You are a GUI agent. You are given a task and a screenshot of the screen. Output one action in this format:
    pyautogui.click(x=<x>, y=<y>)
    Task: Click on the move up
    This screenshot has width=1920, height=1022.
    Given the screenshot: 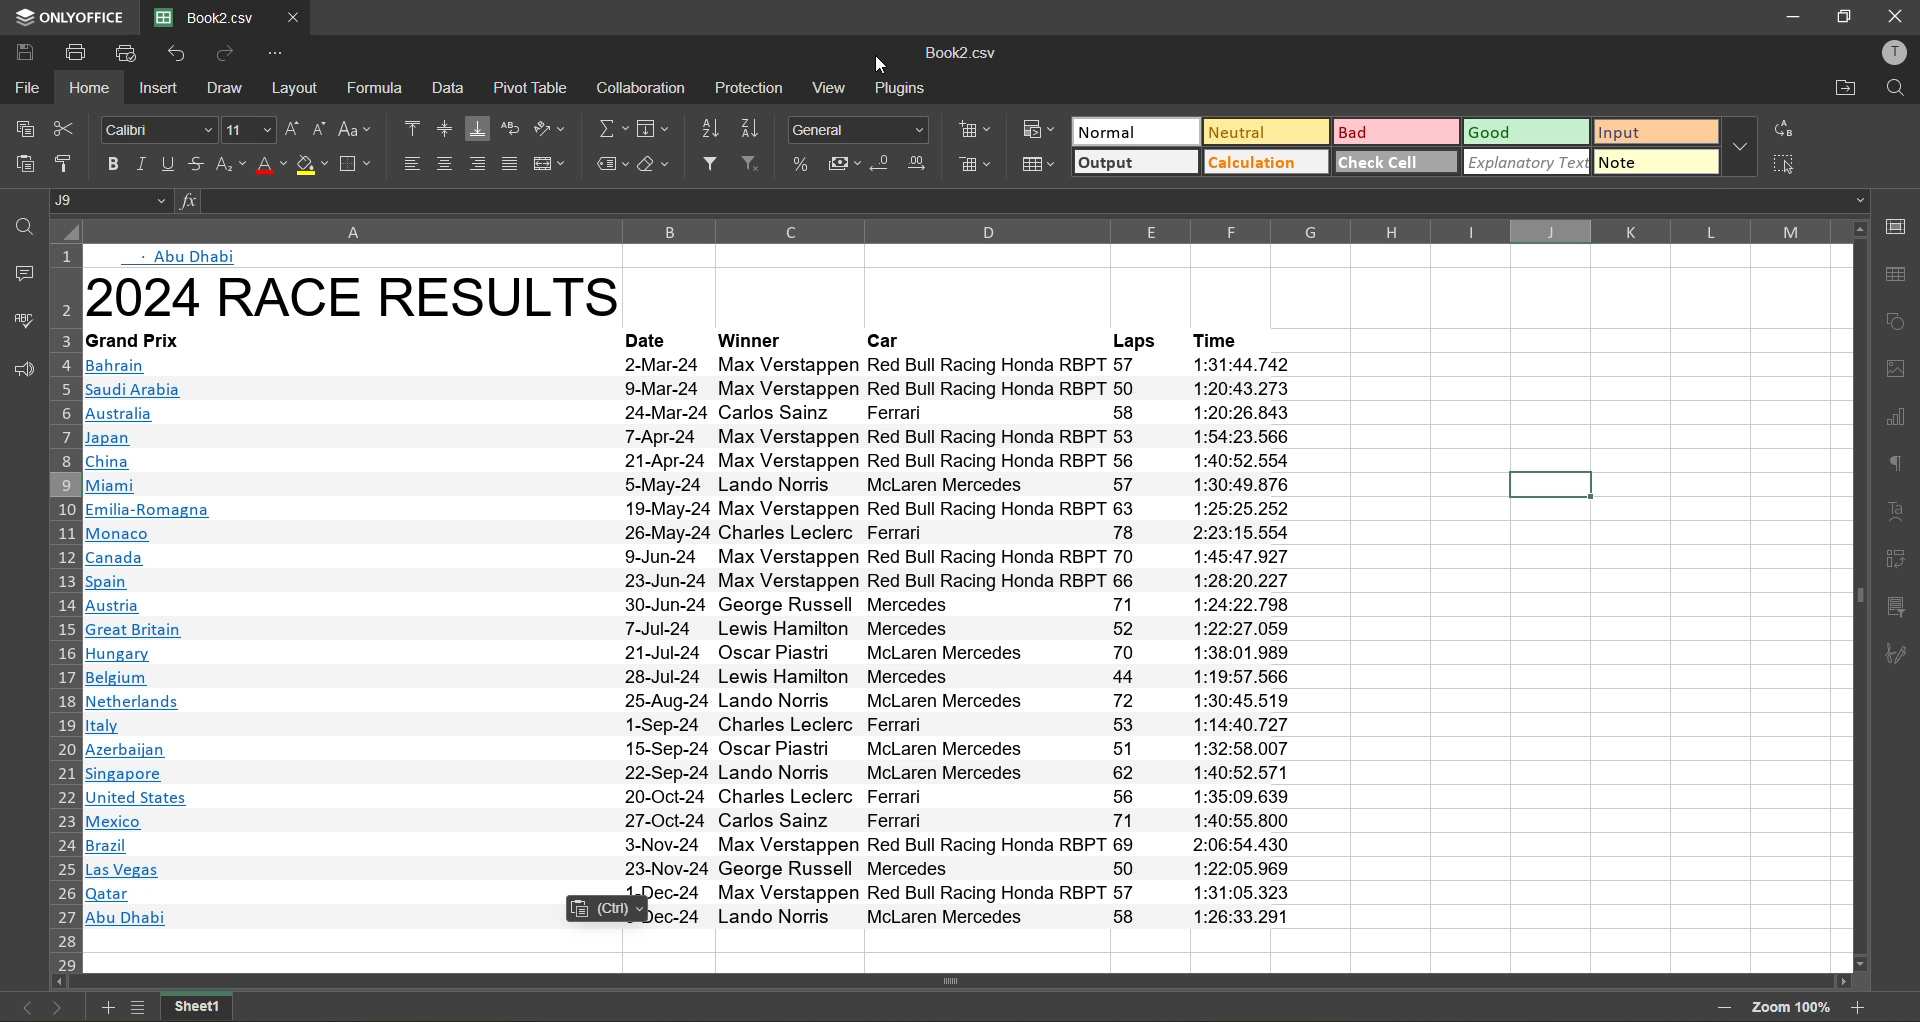 What is the action you would take?
    pyautogui.click(x=1858, y=230)
    